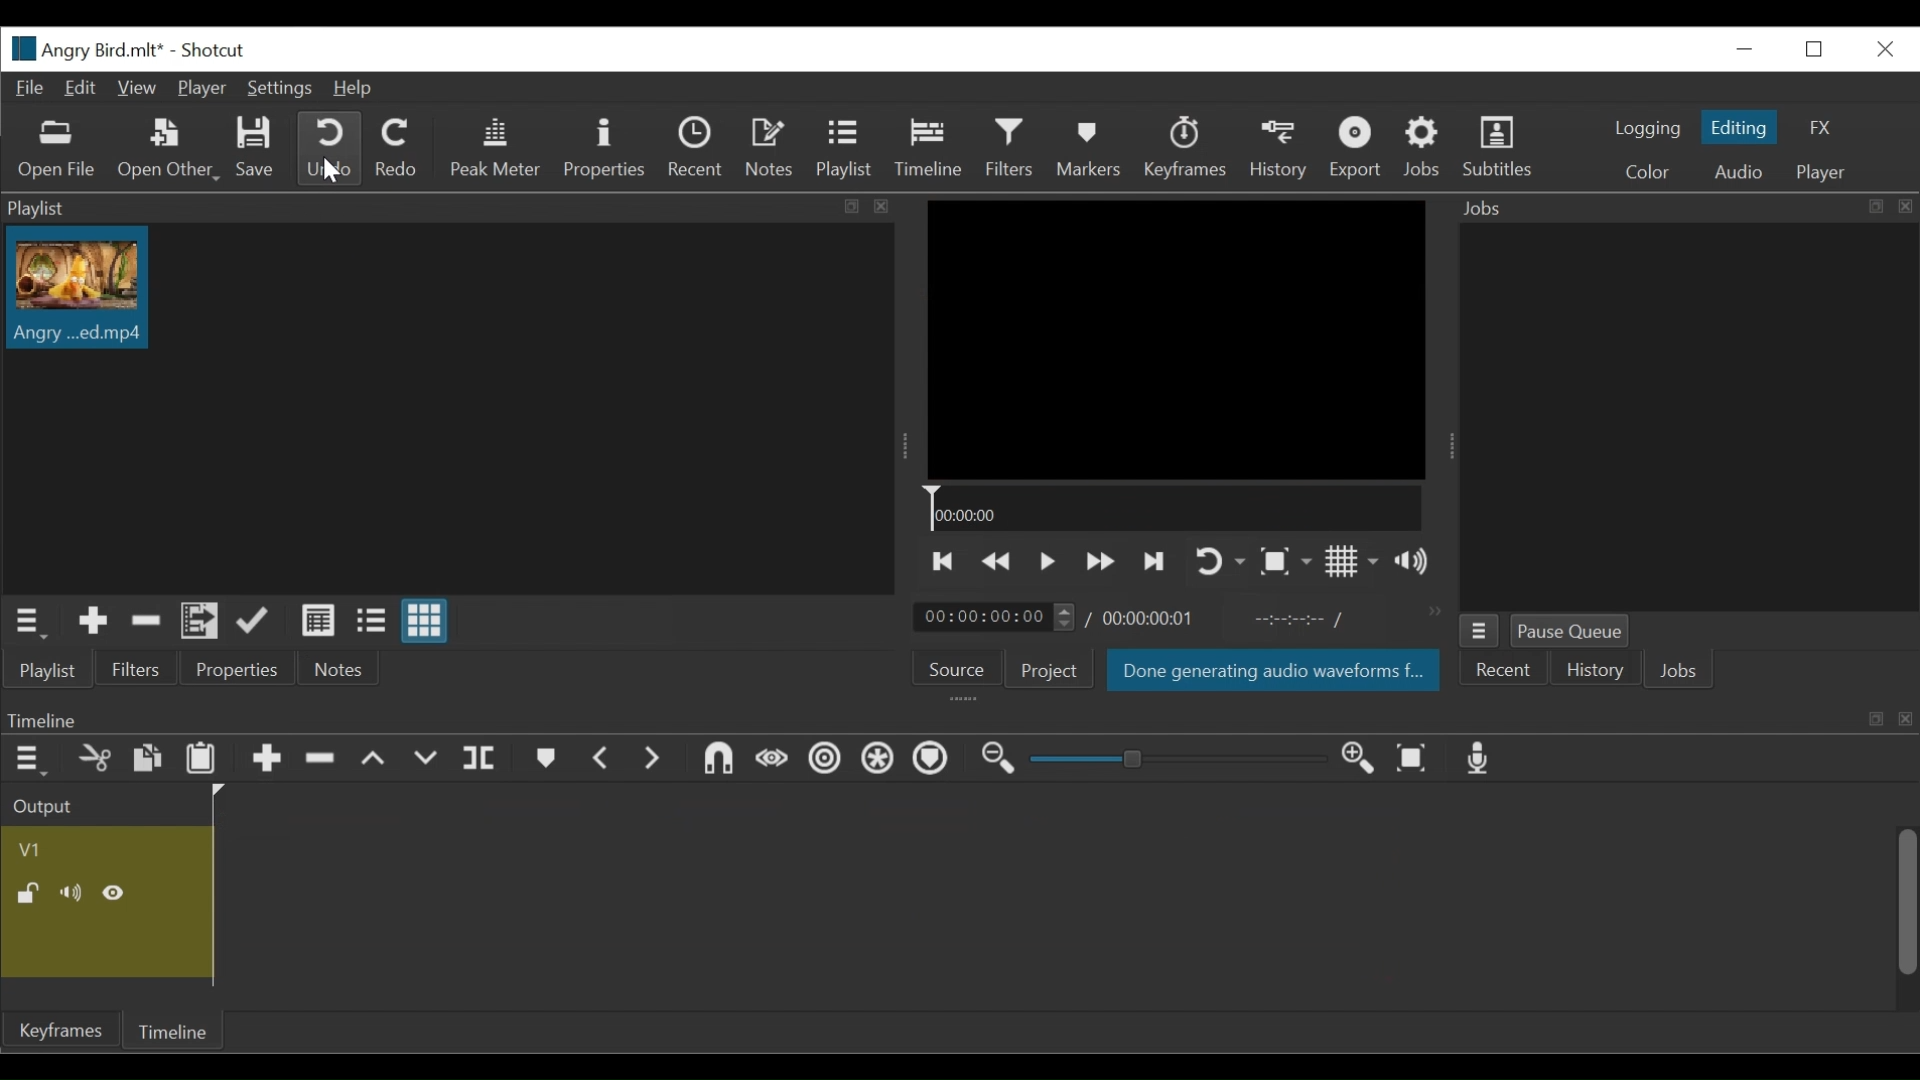 This screenshot has width=1920, height=1080. I want to click on Player, so click(1825, 170).